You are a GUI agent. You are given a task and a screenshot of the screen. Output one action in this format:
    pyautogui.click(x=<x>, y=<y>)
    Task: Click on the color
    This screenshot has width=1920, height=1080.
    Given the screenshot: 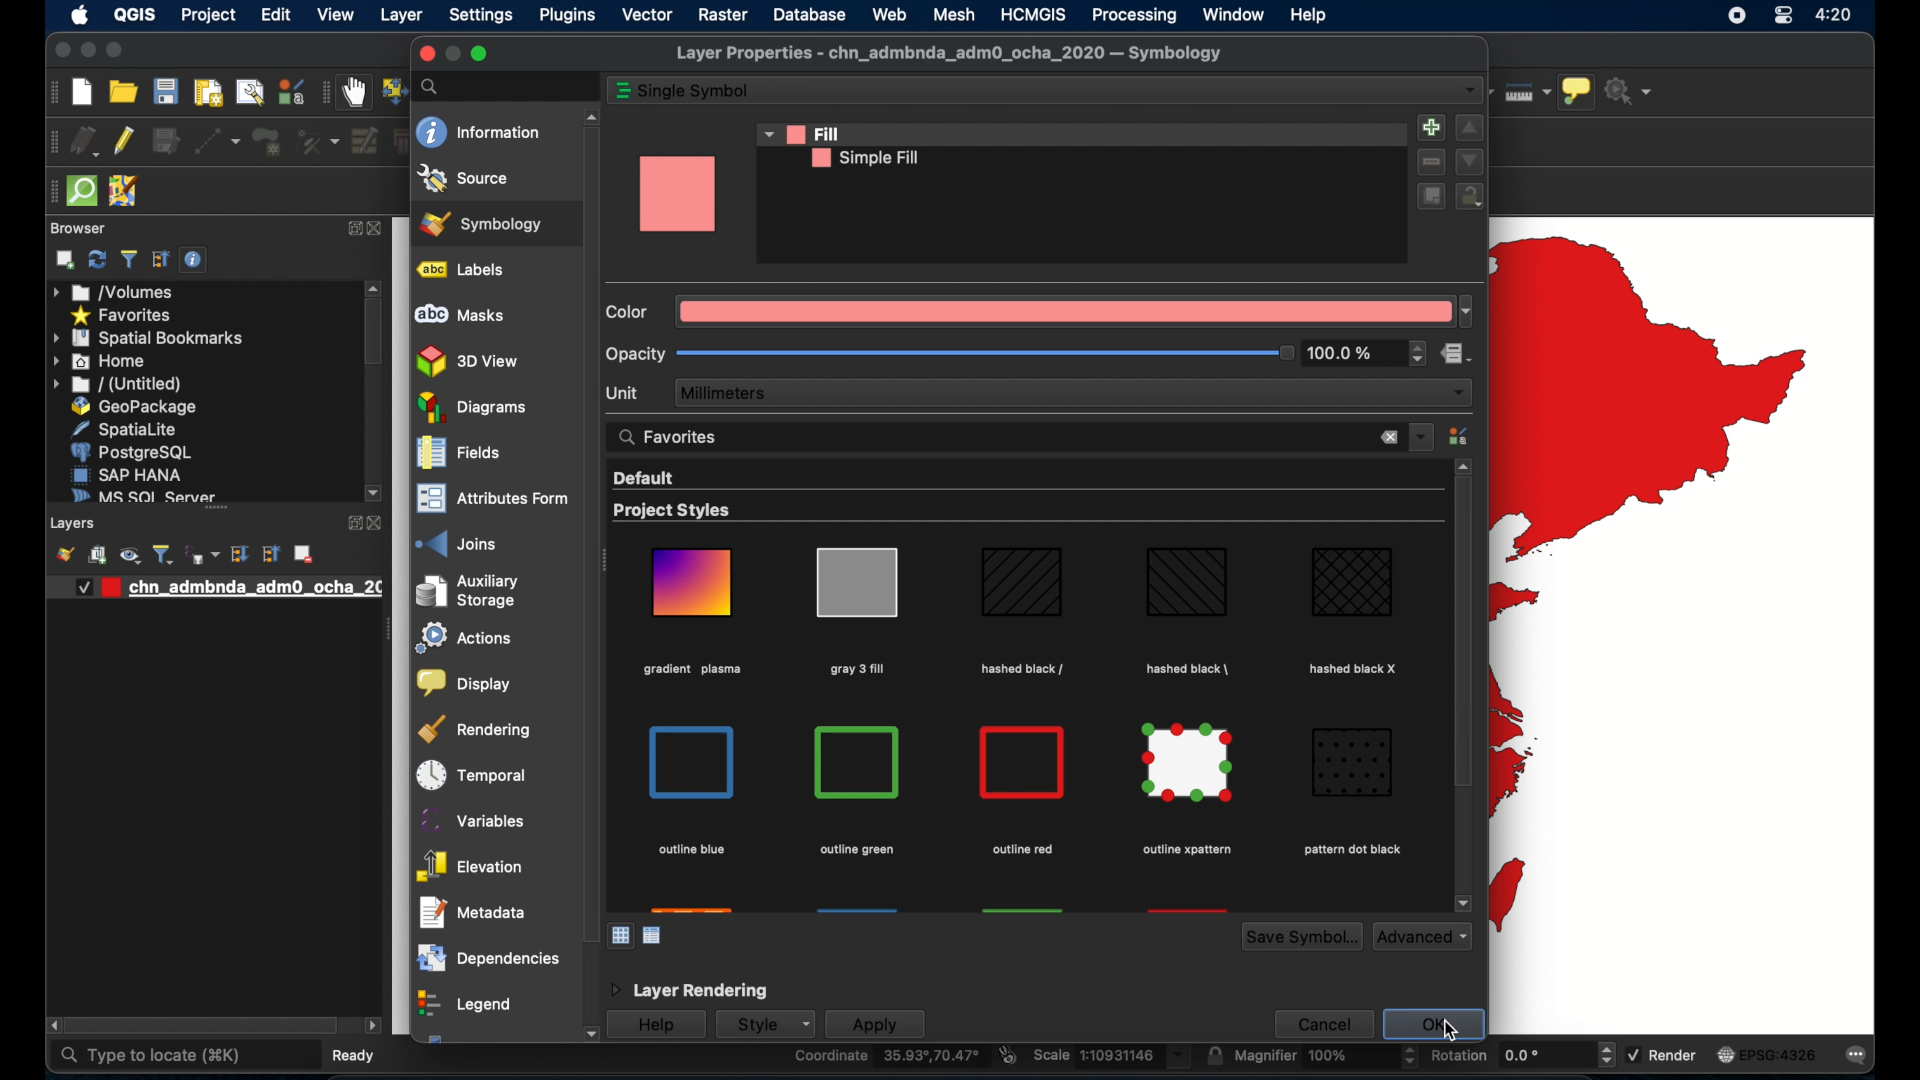 What is the action you would take?
    pyautogui.click(x=630, y=312)
    